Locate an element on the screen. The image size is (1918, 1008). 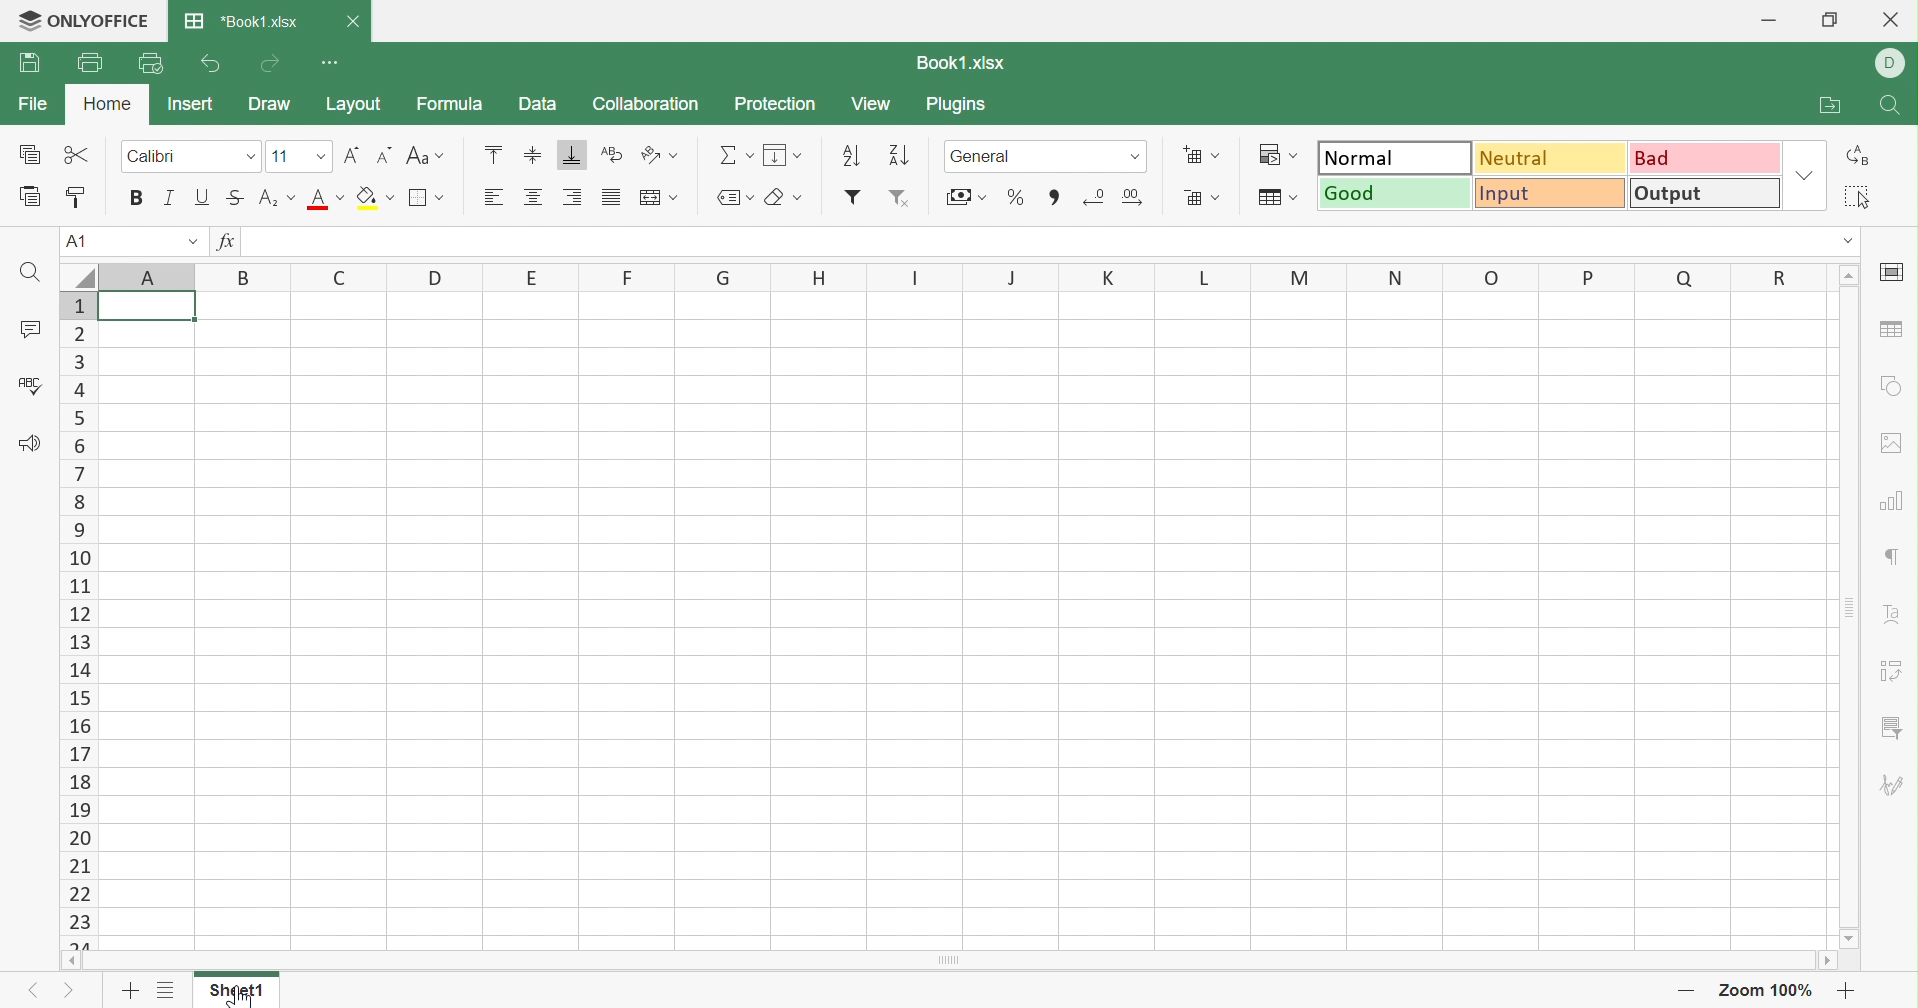
Conditional formatting is located at coordinates (1276, 153).